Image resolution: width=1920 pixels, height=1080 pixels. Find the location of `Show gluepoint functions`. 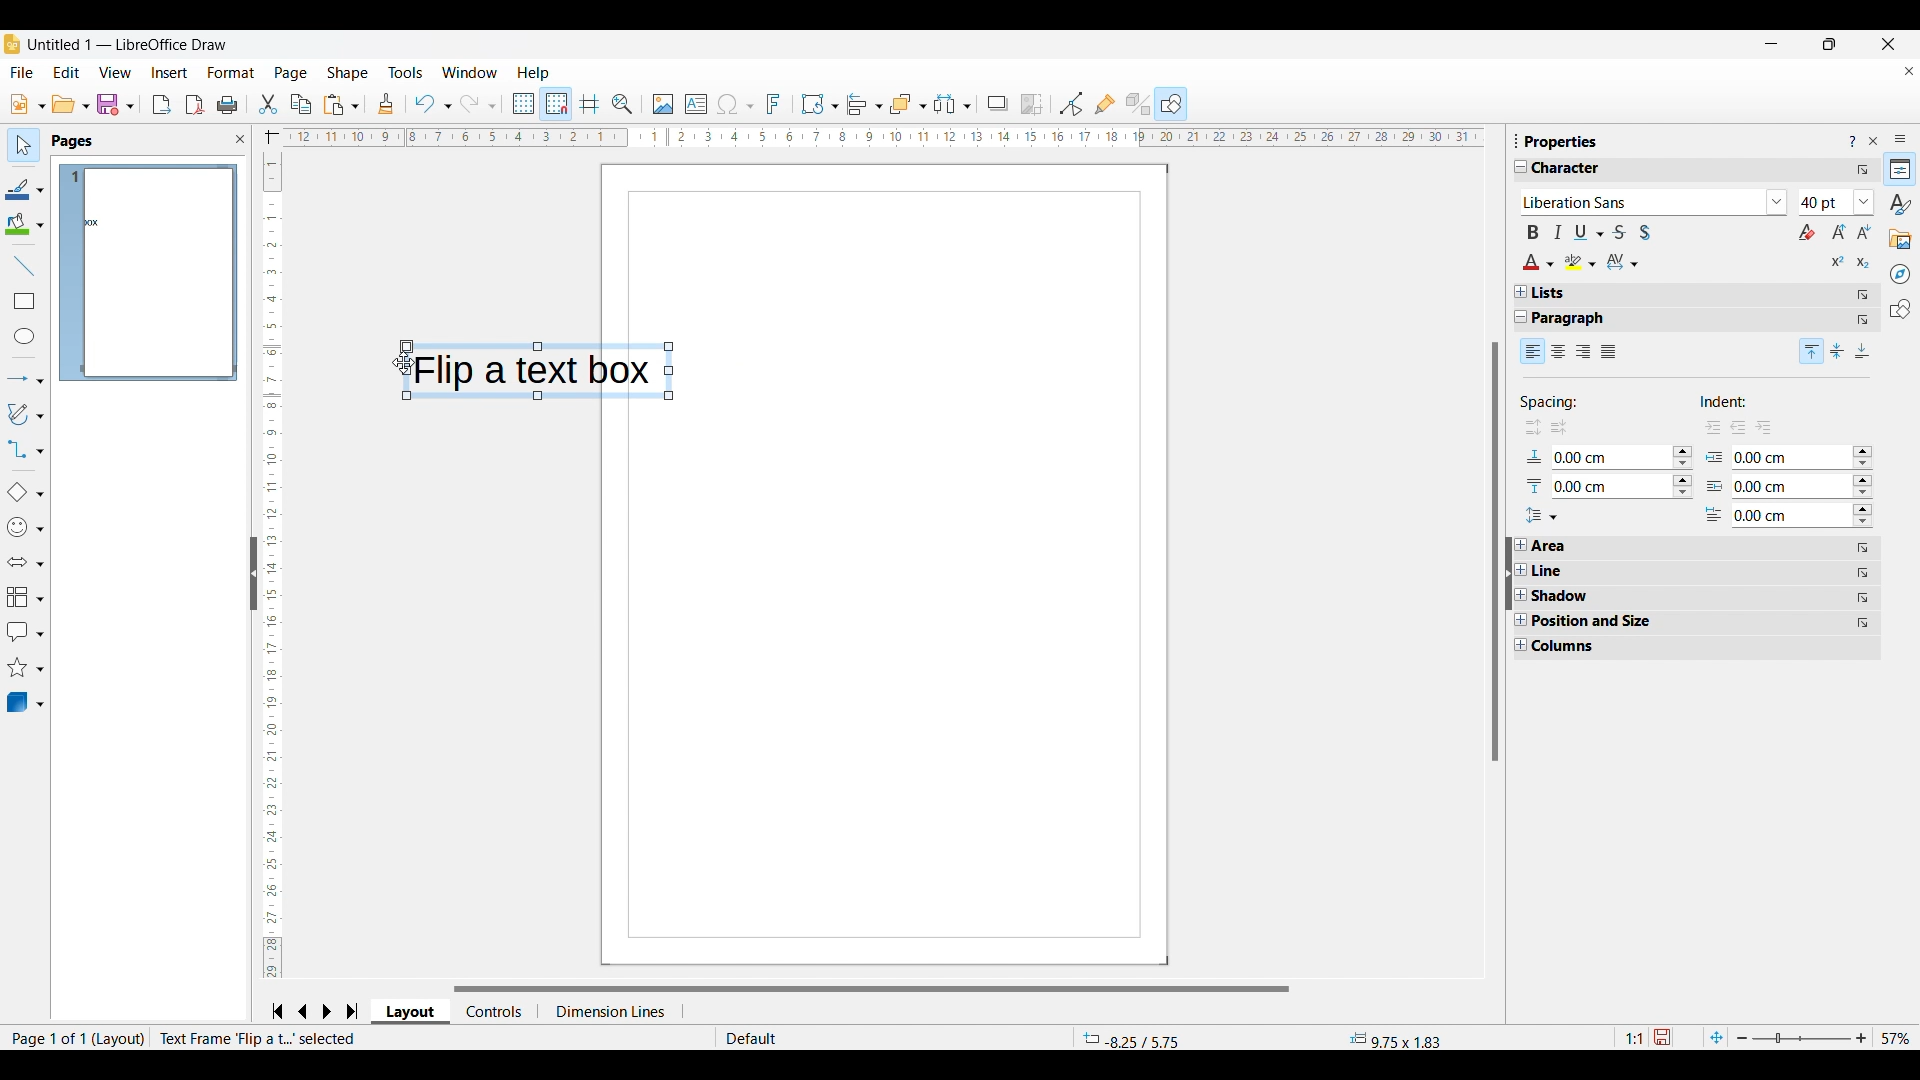

Show gluepoint functions is located at coordinates (1106, 104).